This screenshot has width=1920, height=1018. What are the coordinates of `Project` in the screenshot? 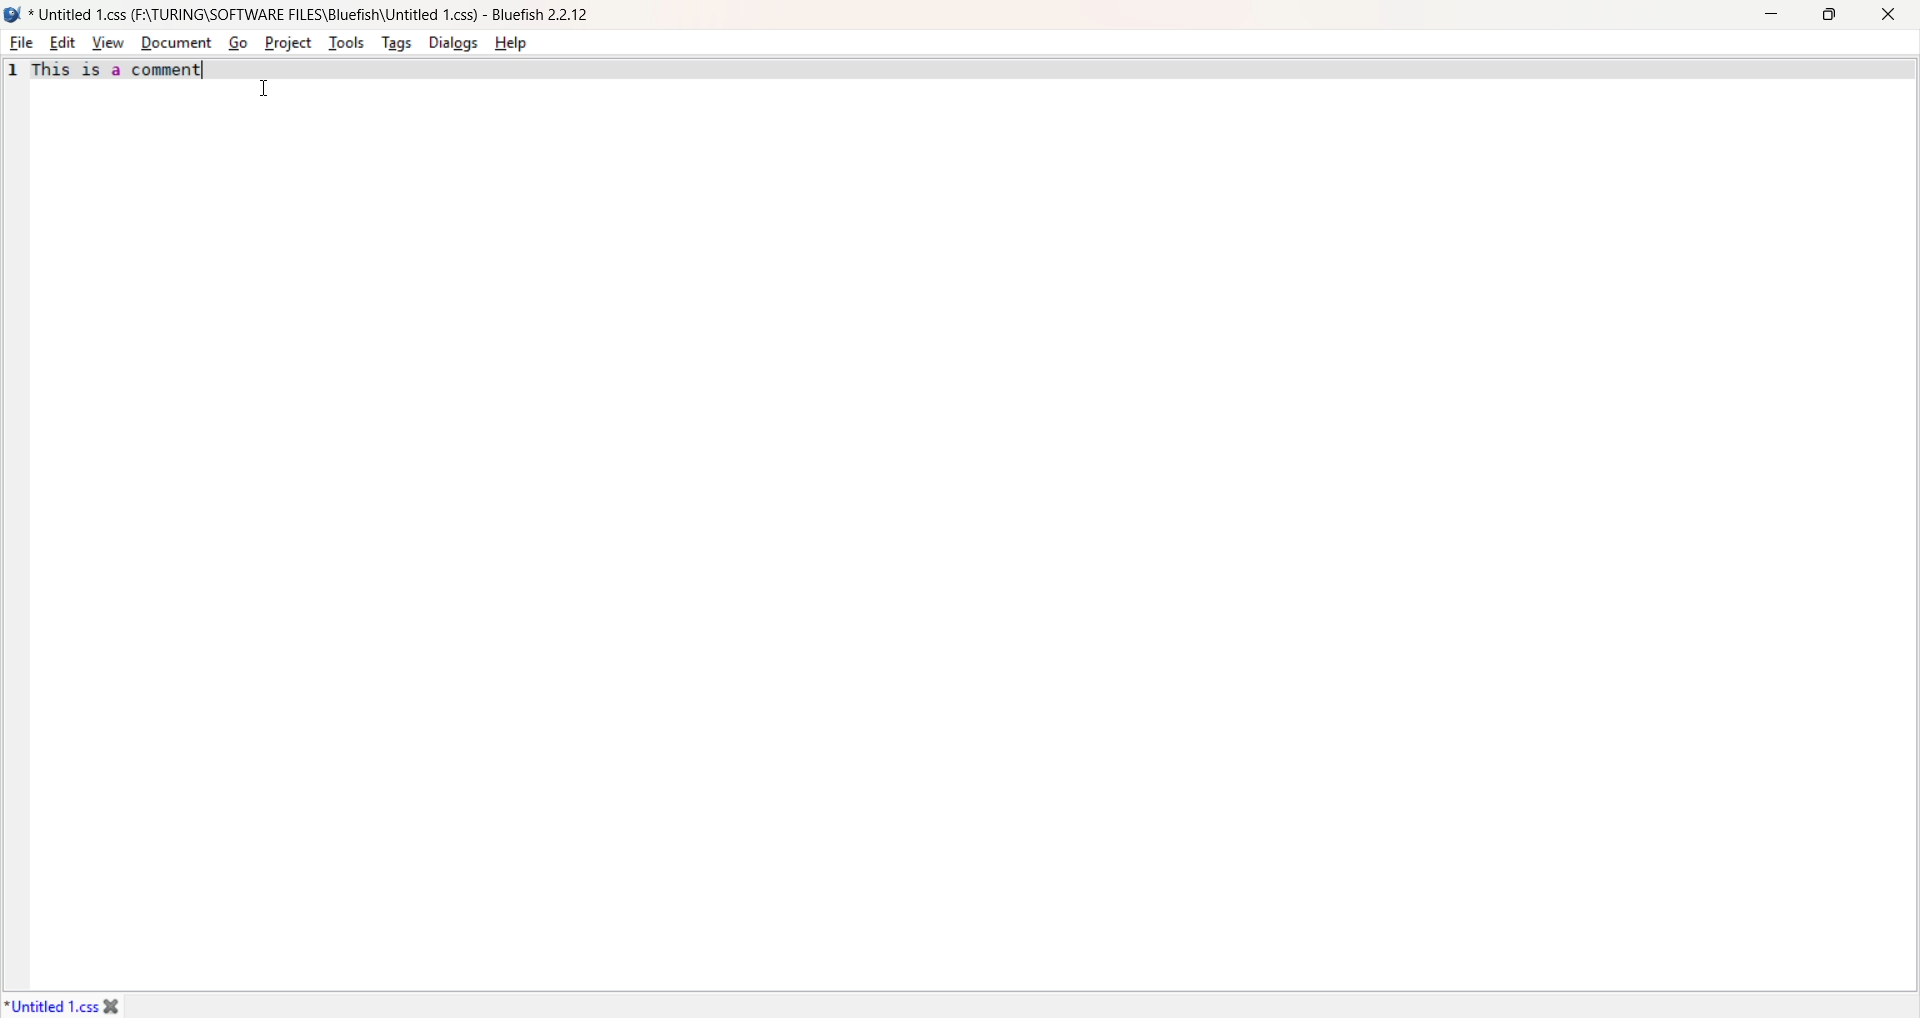 It's located at (289, 42).